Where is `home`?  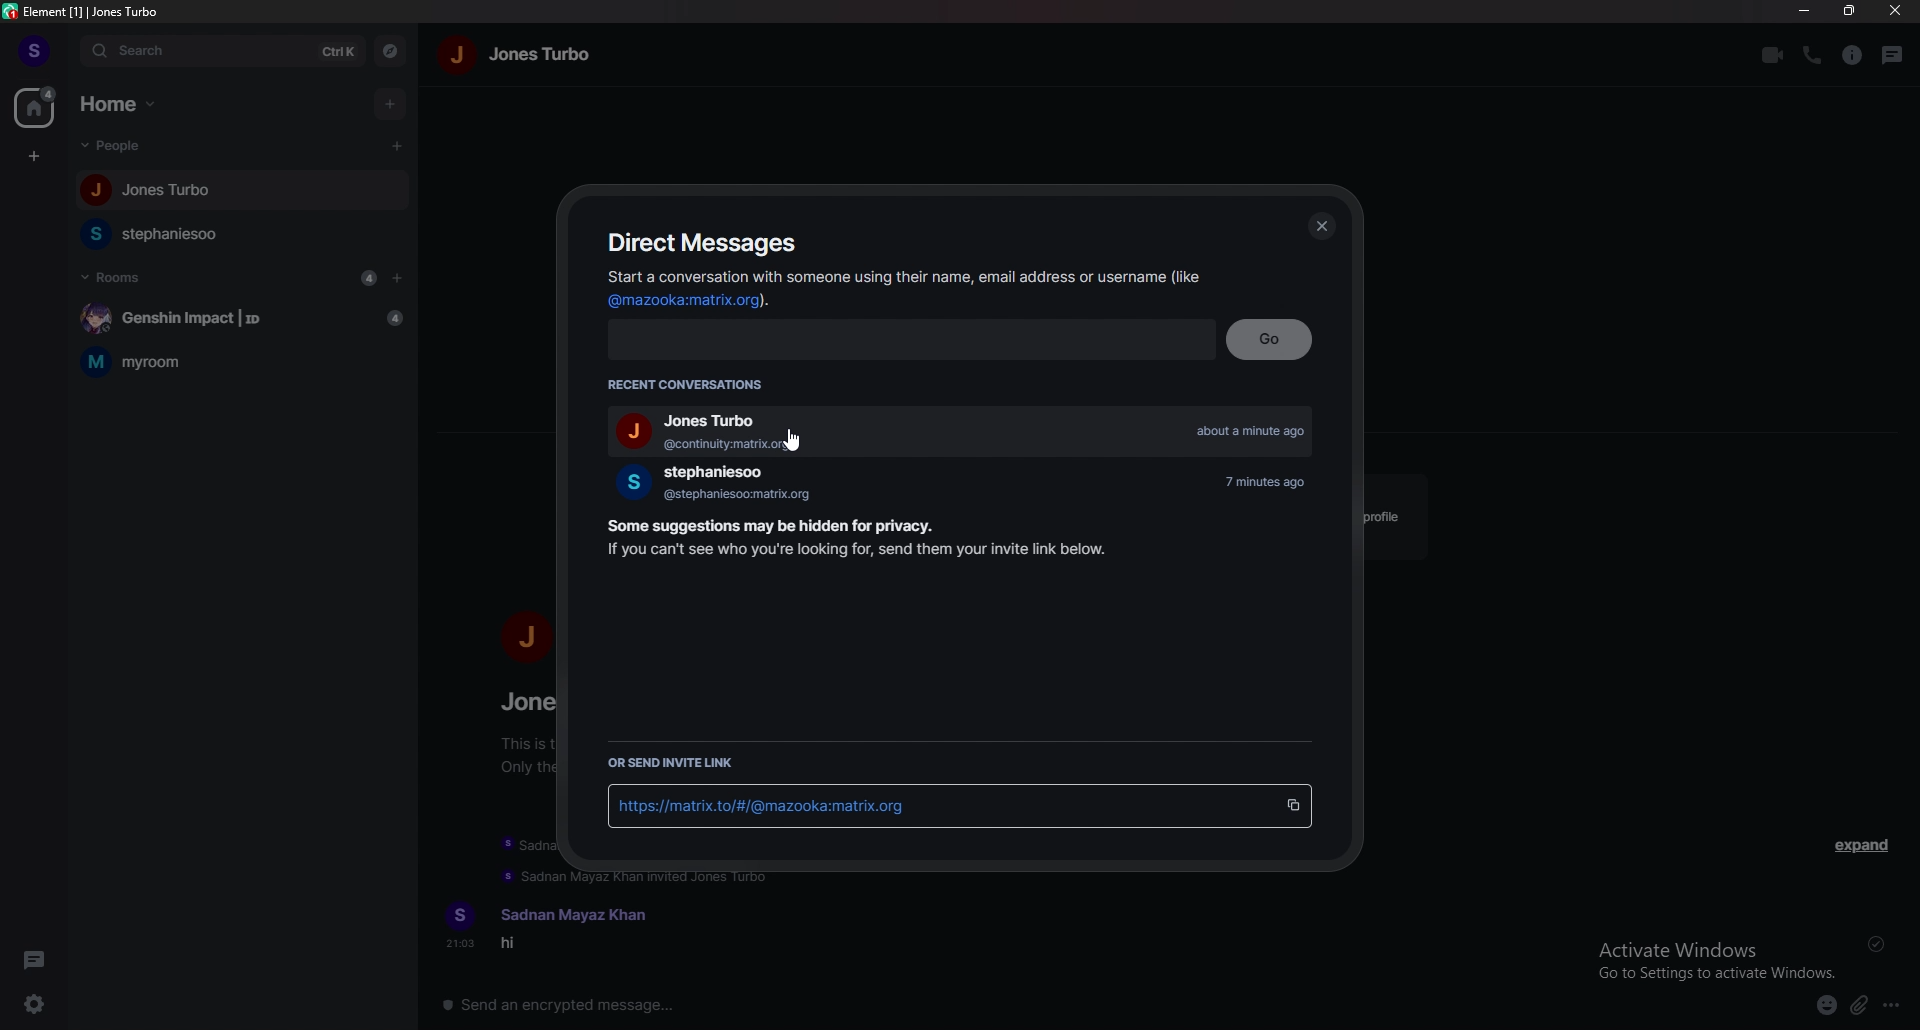
home is located at coordinates (125, 104).